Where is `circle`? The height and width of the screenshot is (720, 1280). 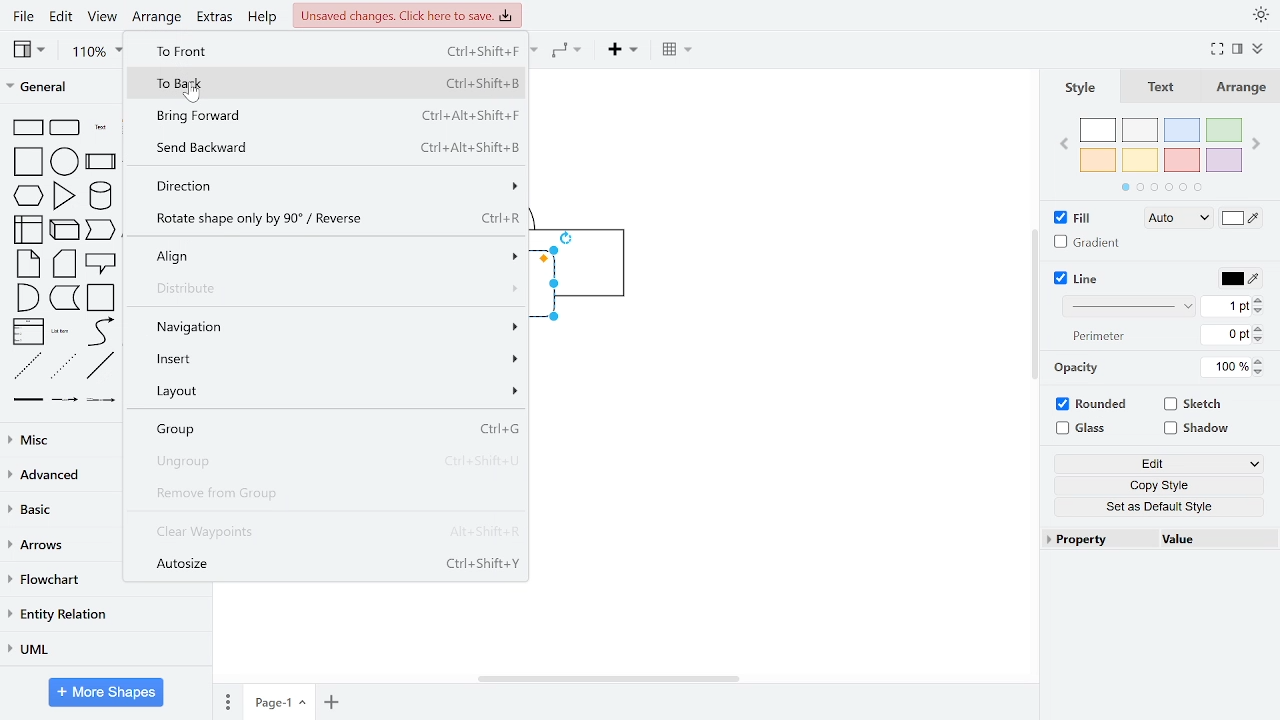 circle is located at coordinates (65, 163).